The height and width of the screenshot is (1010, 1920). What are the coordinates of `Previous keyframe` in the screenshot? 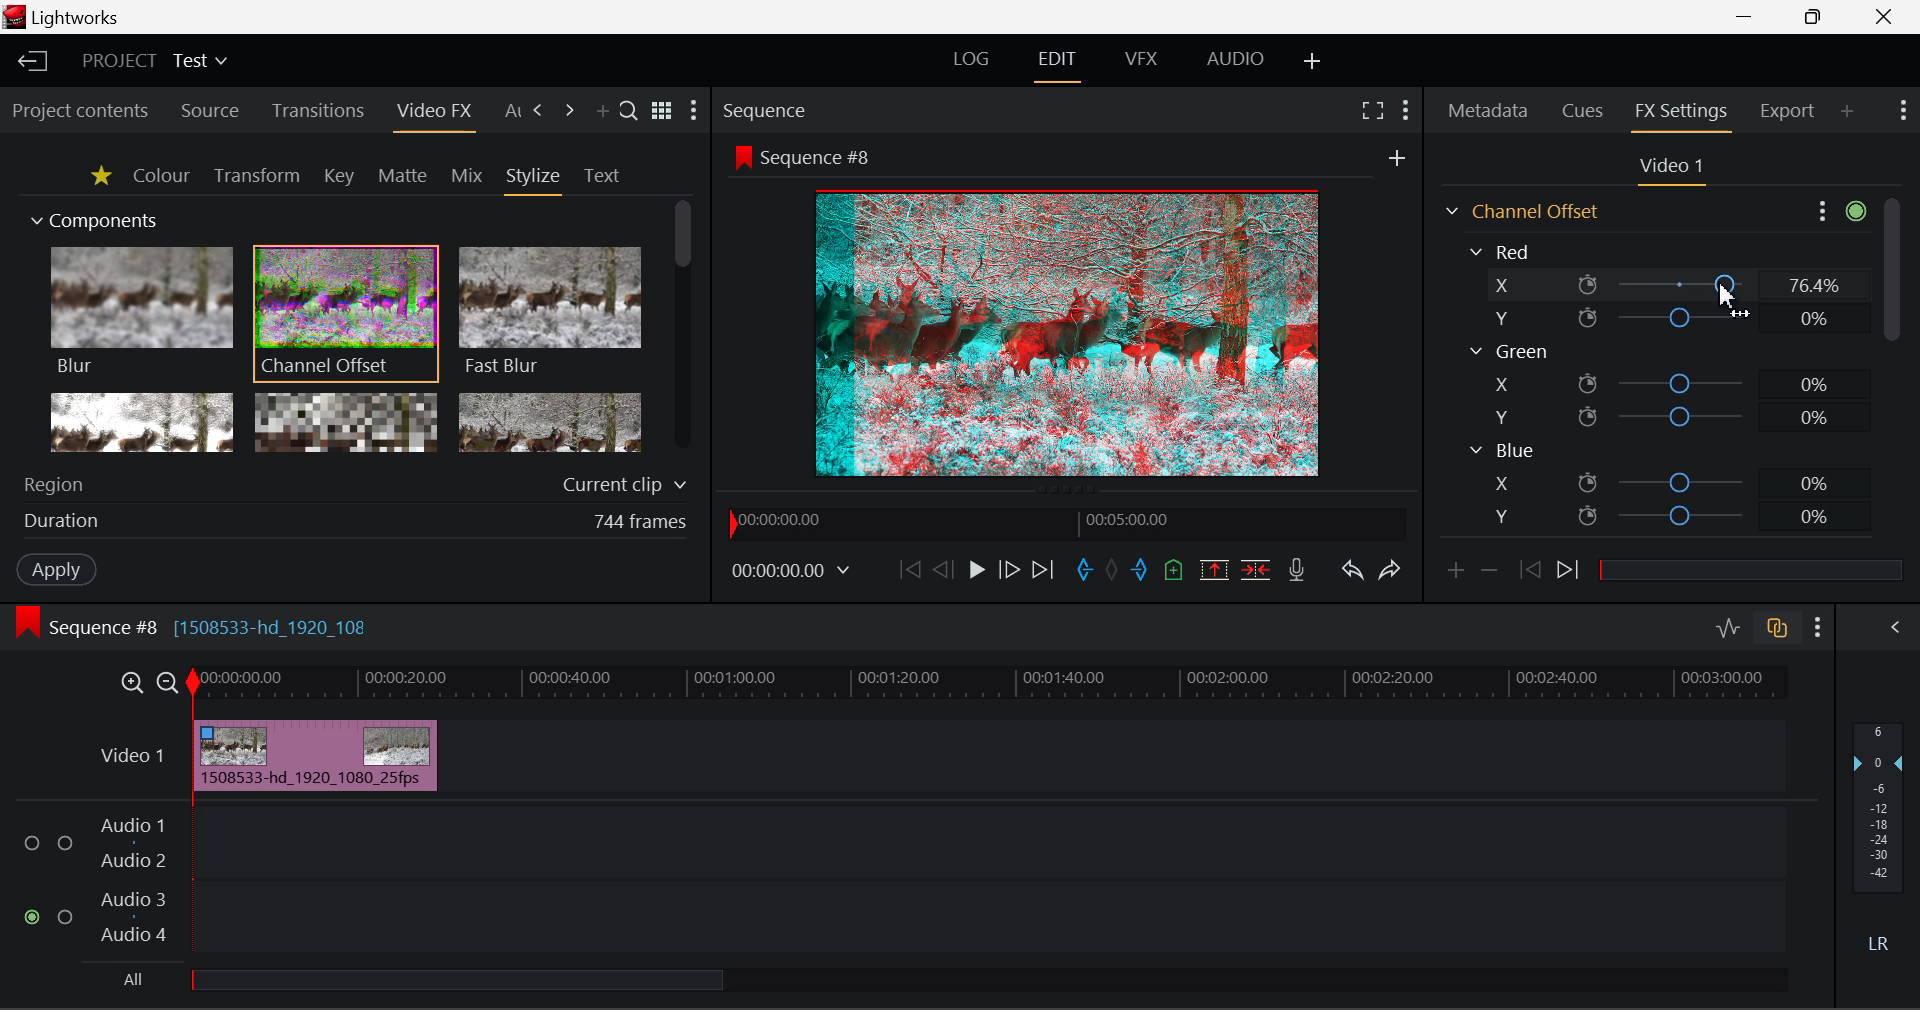 It's located at (1531, 571).